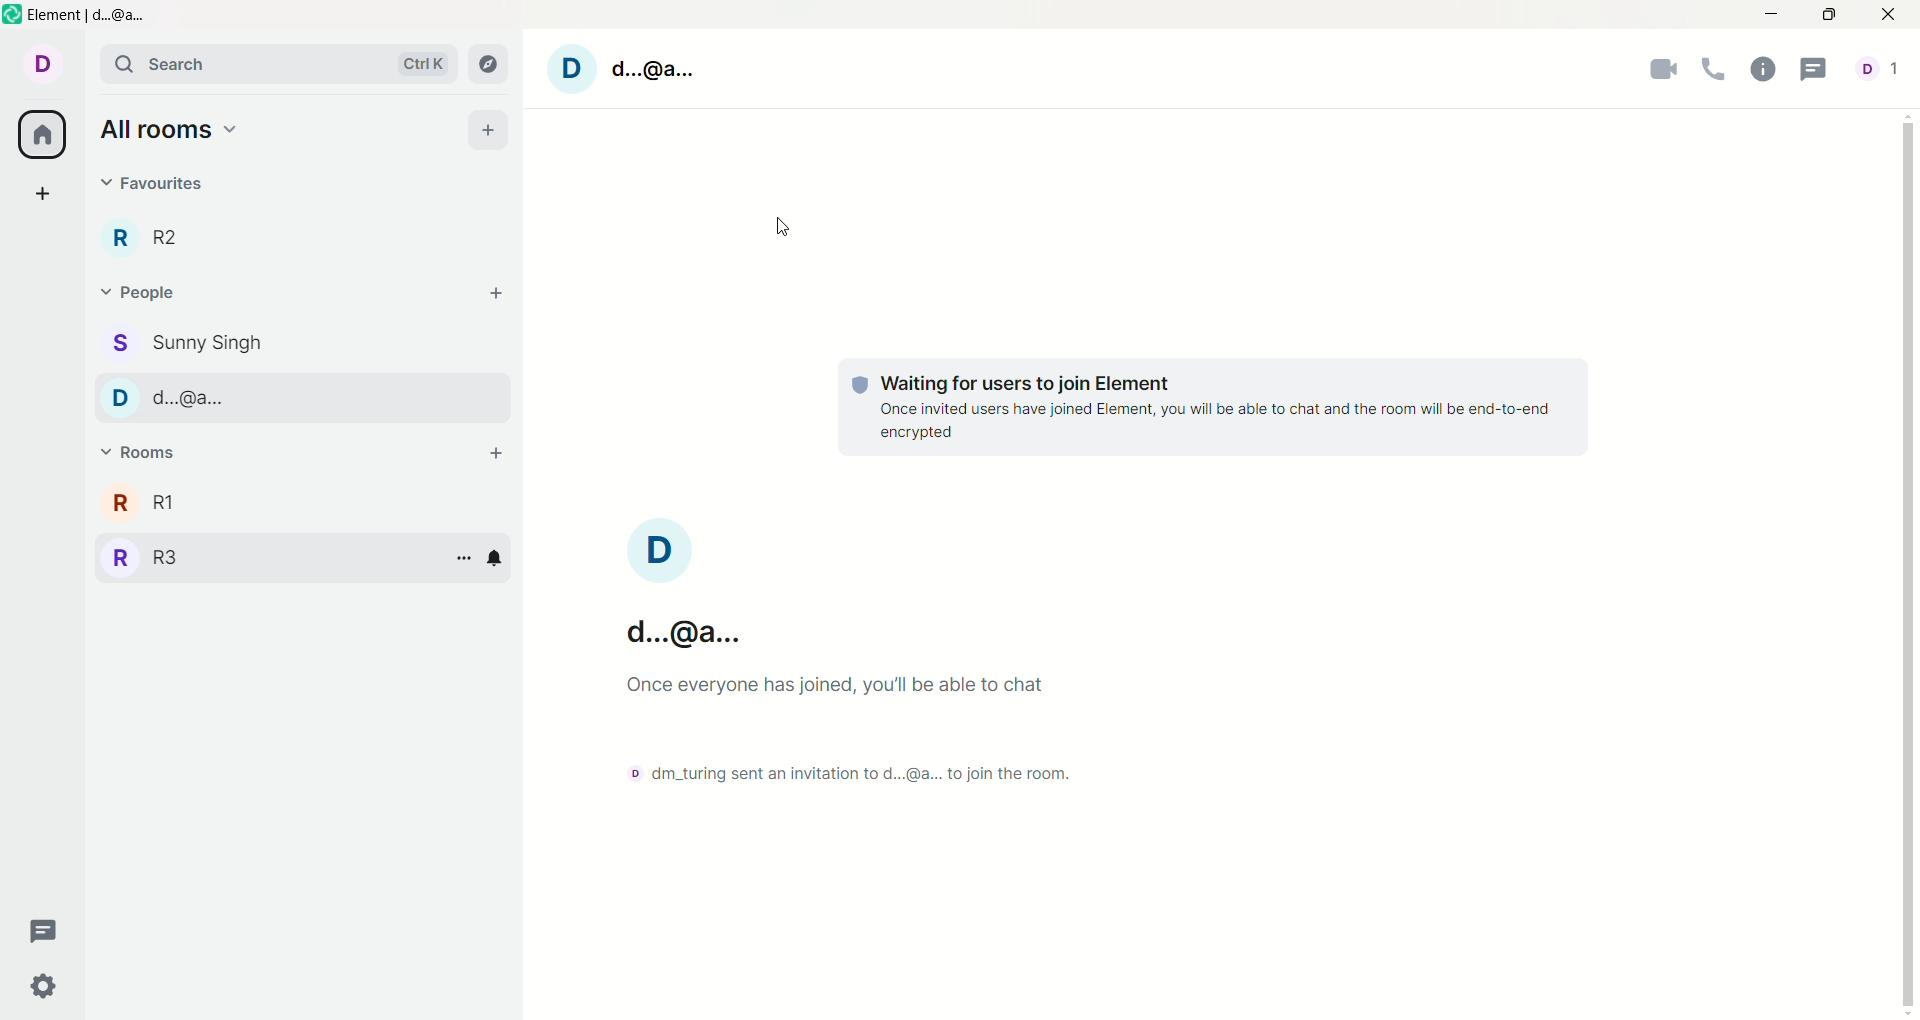 This screenshot has height=1020, width=1920. I want to click on all rooms, so click(169, 129).